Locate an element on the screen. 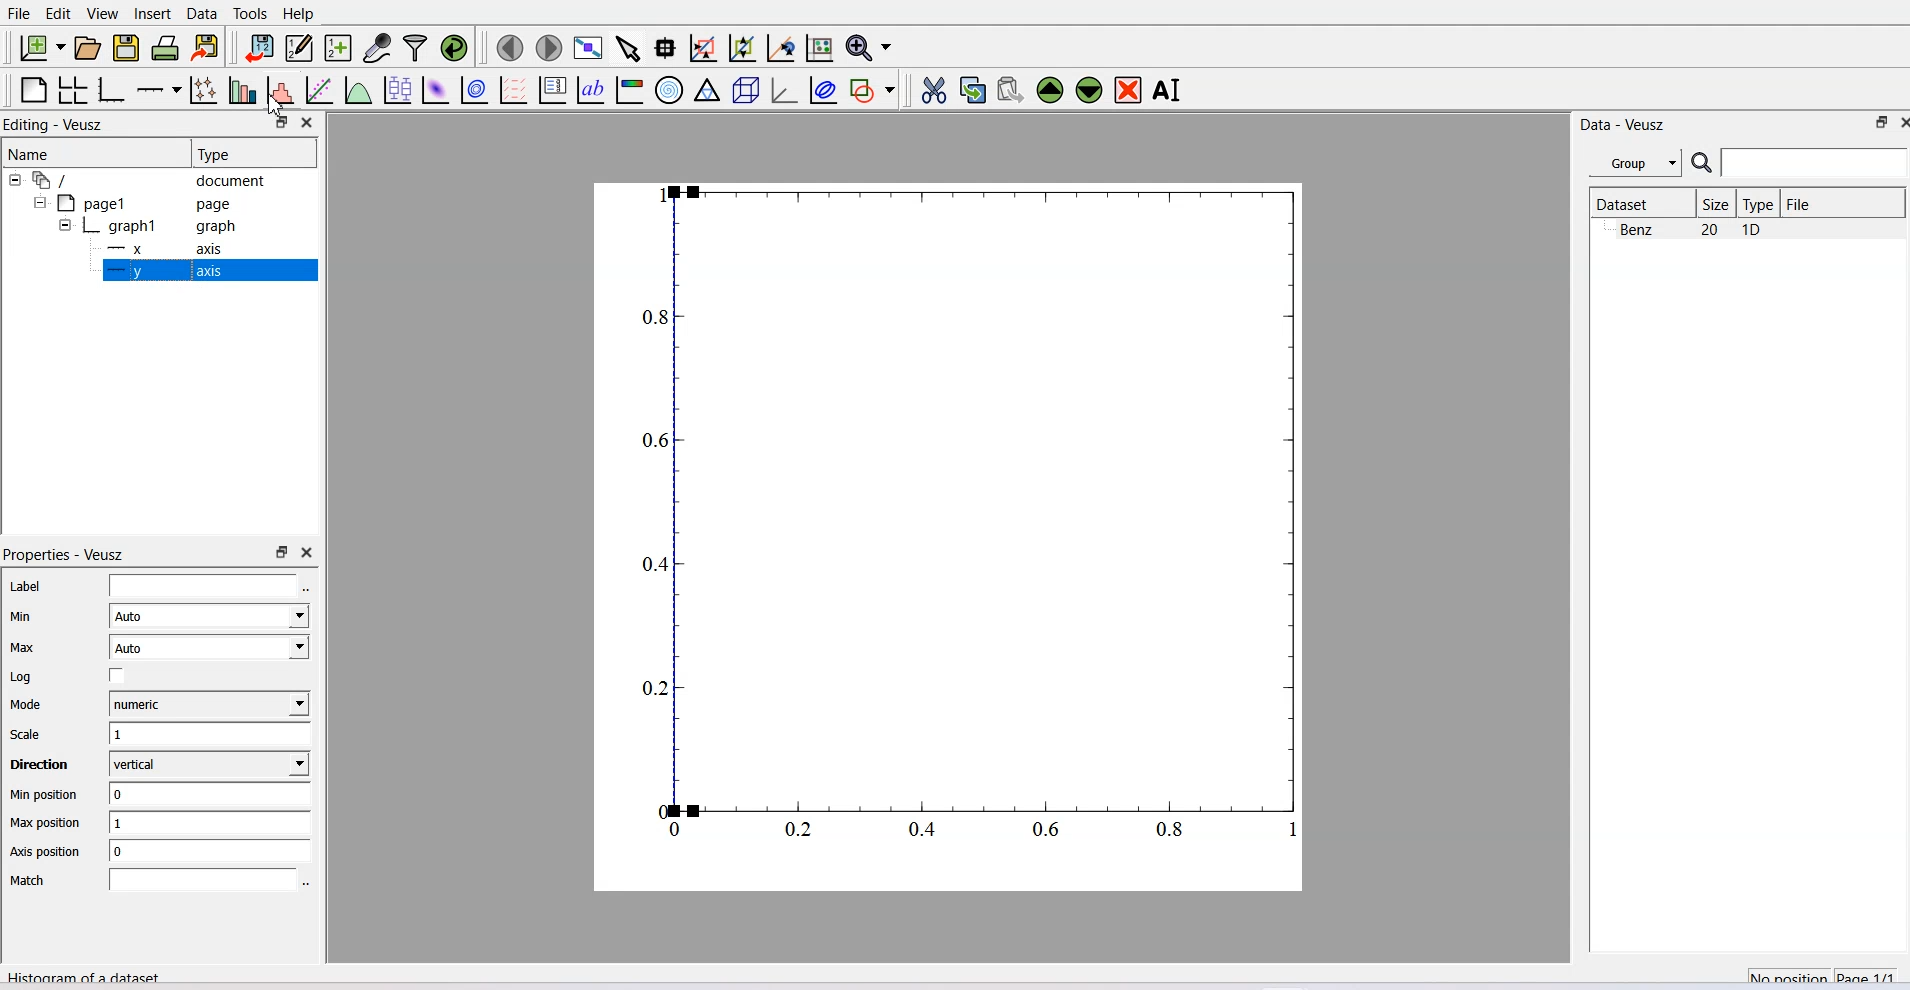 This screenshot has height=990, width=1910. Paste widget from the clipboard is located at coordinates (1011, 91).